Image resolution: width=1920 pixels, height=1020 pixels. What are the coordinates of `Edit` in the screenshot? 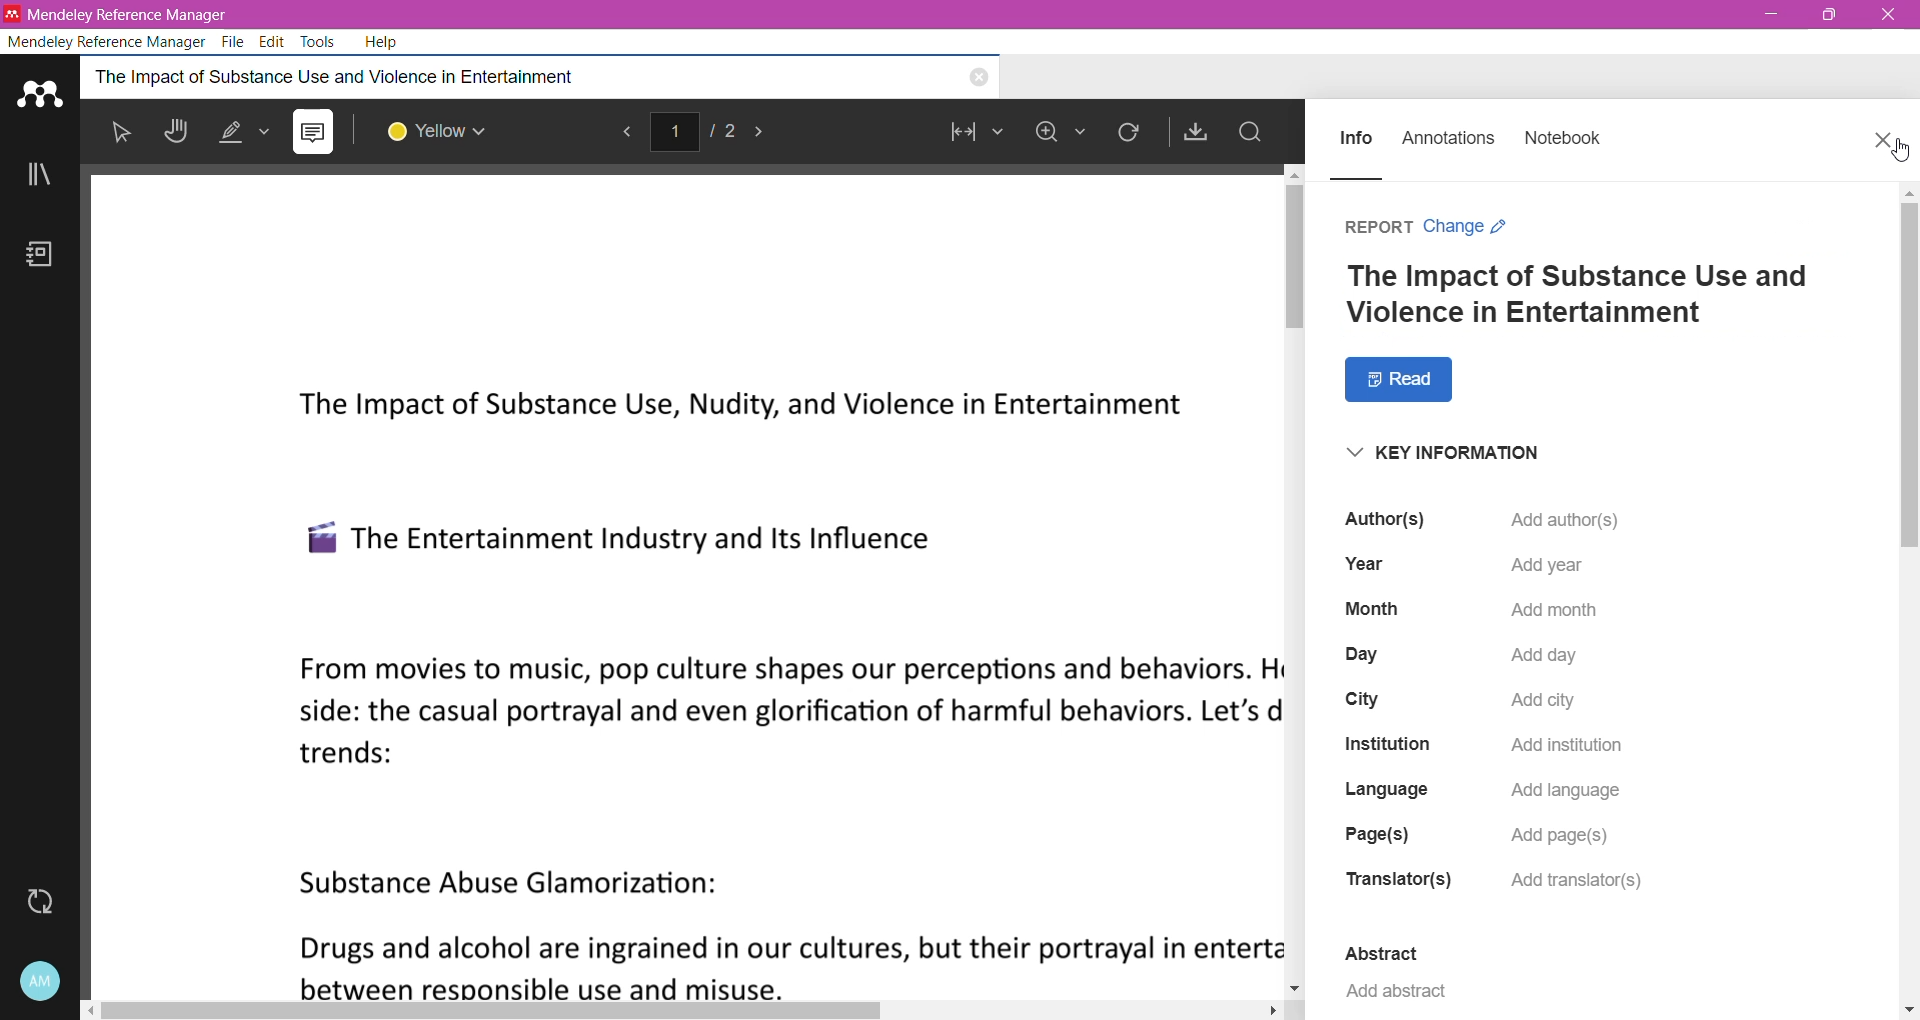 It's located at (273, 40).